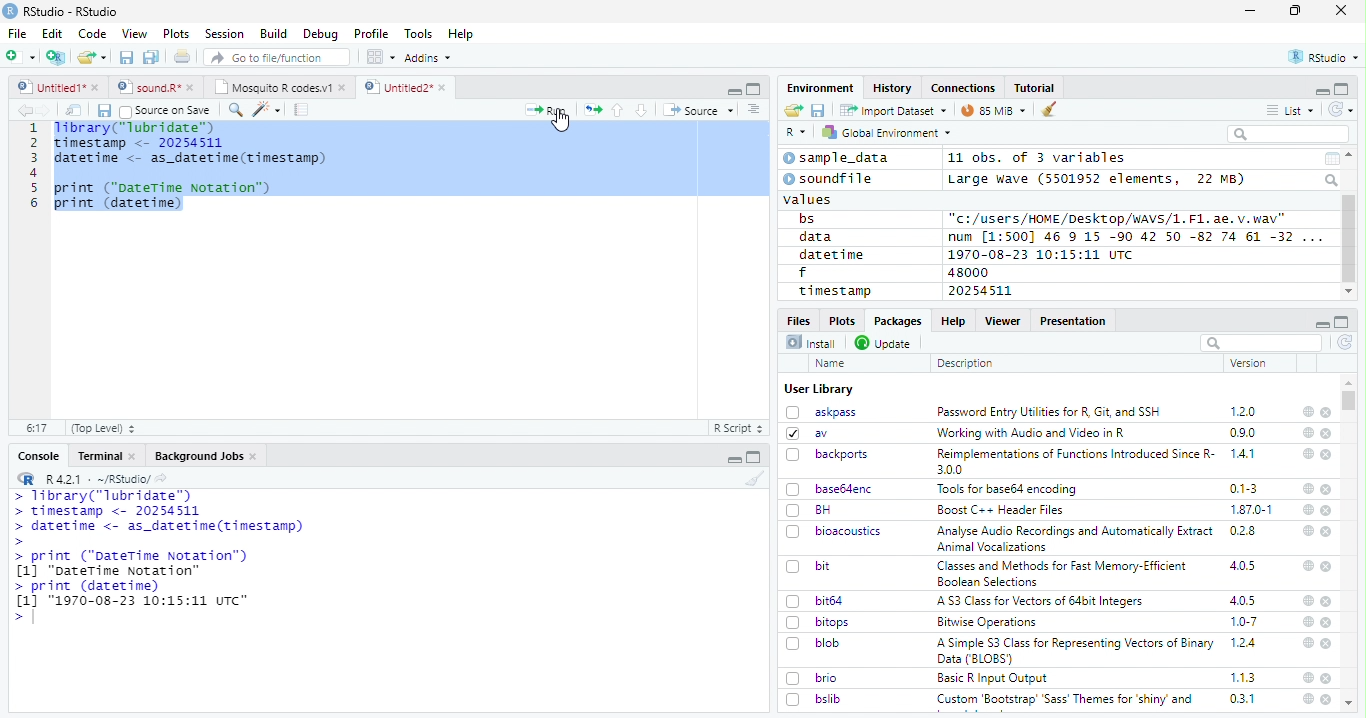 This screenshot has height=718, width=1366. What do you see at coordinates (1243, 600) in the screenshot?
I see `4.0.5` at bounding box center [1243, 600].